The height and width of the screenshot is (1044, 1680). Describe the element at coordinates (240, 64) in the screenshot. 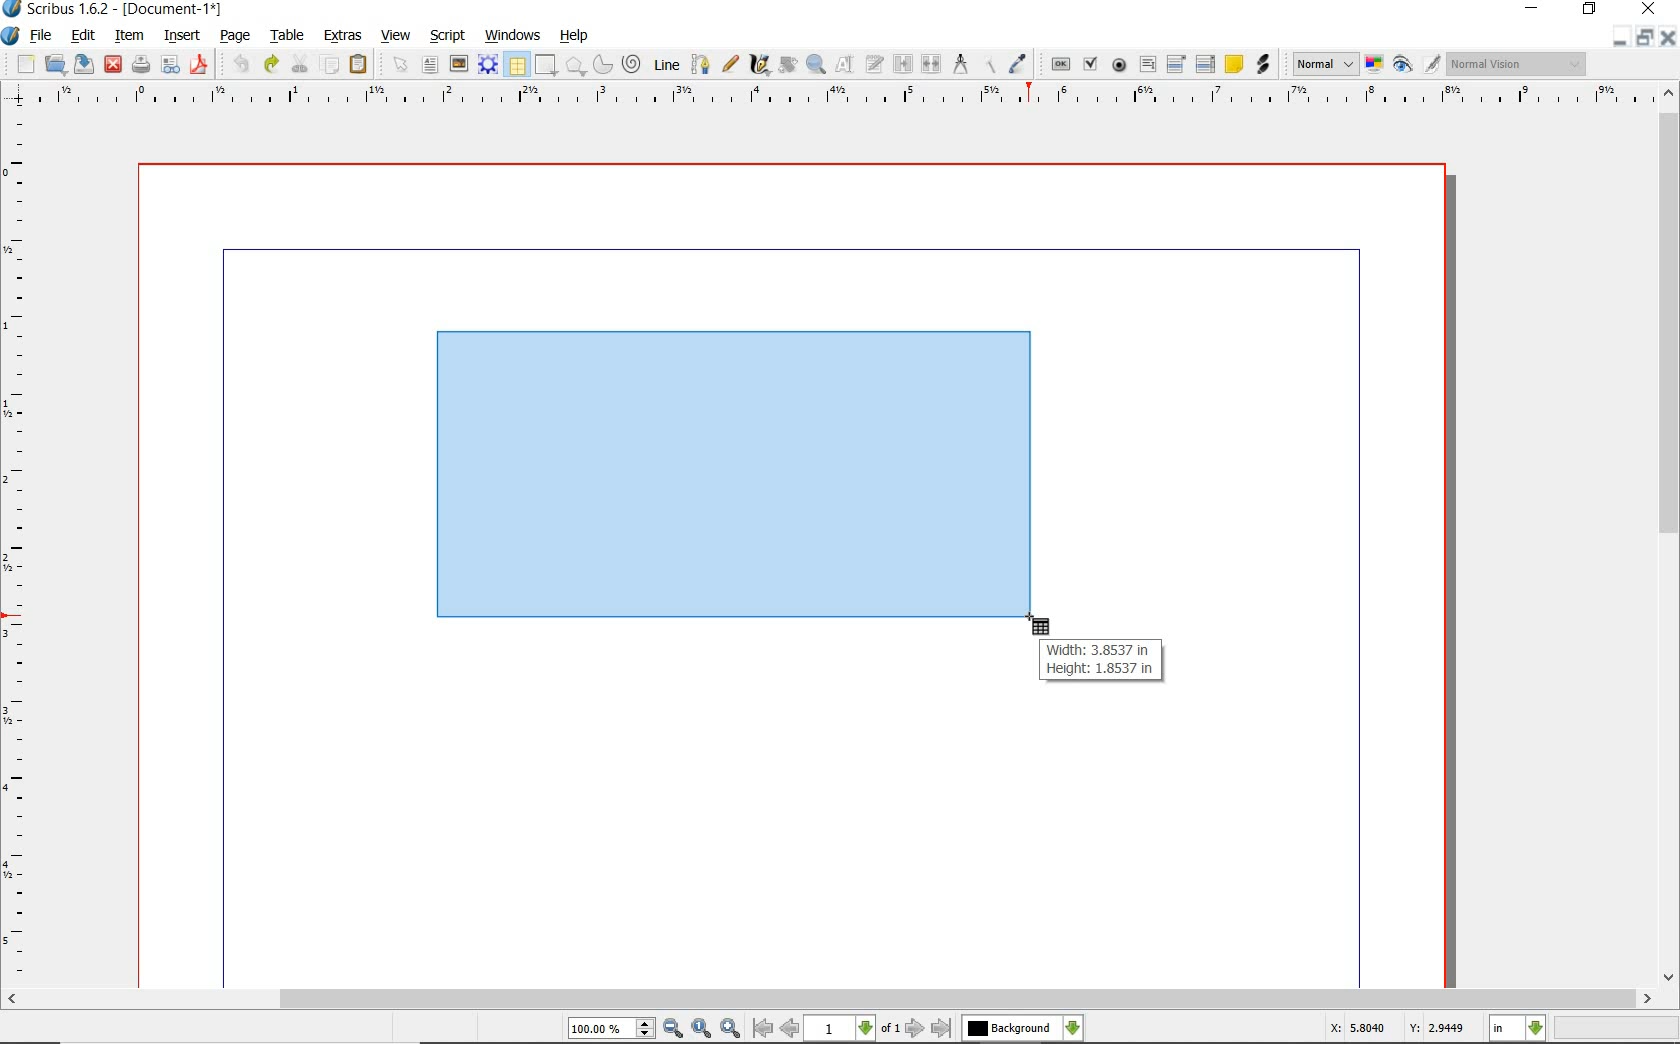

I see `undo` at that location.